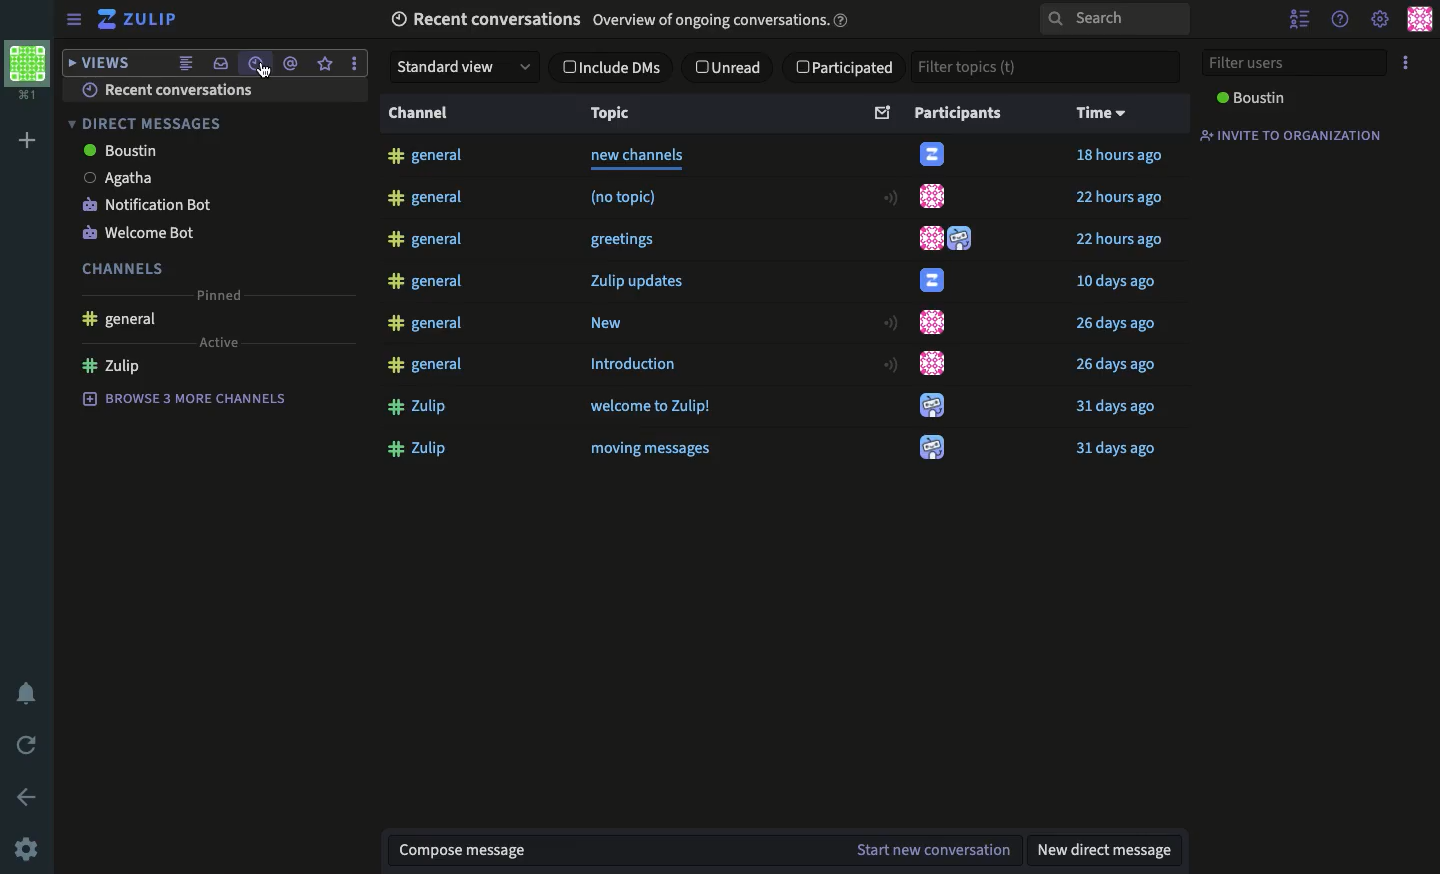  What do you see at coordinates (419, 119) in the screenshot?
I see `channel` at bounding box center [419, 119].